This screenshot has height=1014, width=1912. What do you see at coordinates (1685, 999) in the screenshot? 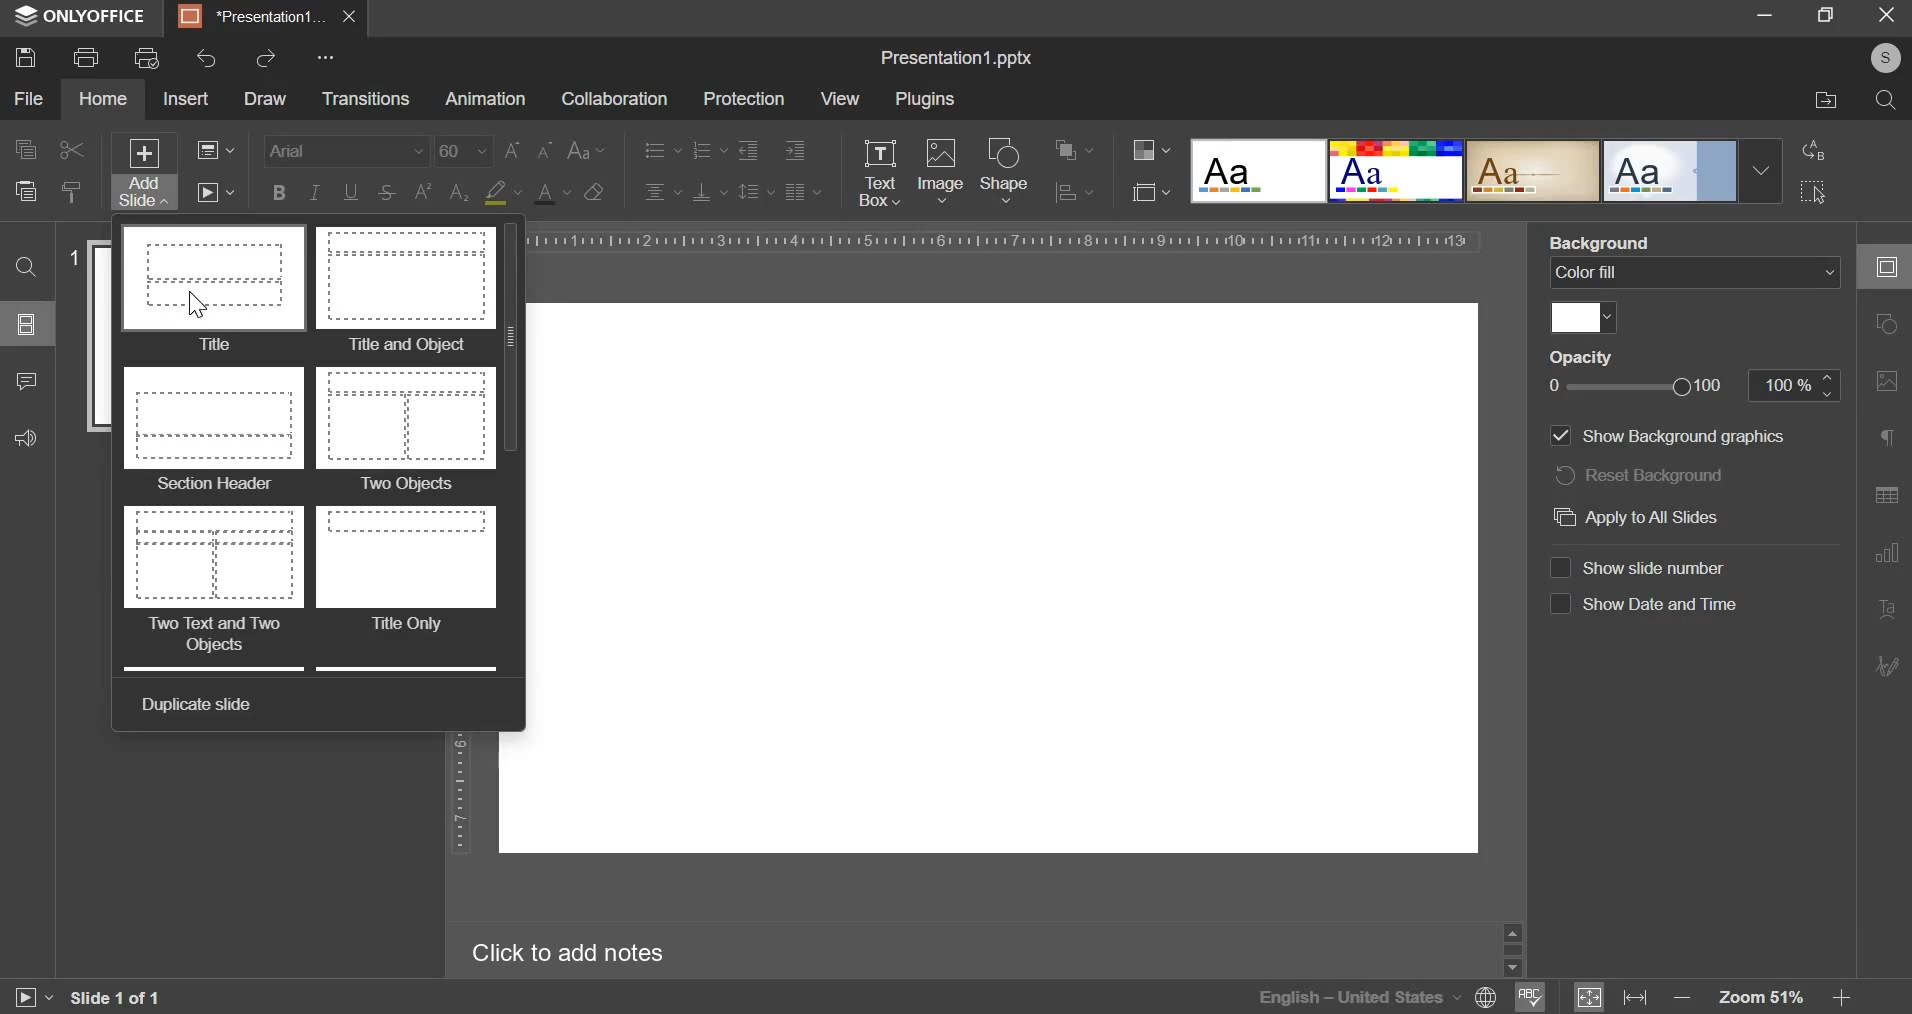
I see `zoom out` at bounding box center [1685, 999].